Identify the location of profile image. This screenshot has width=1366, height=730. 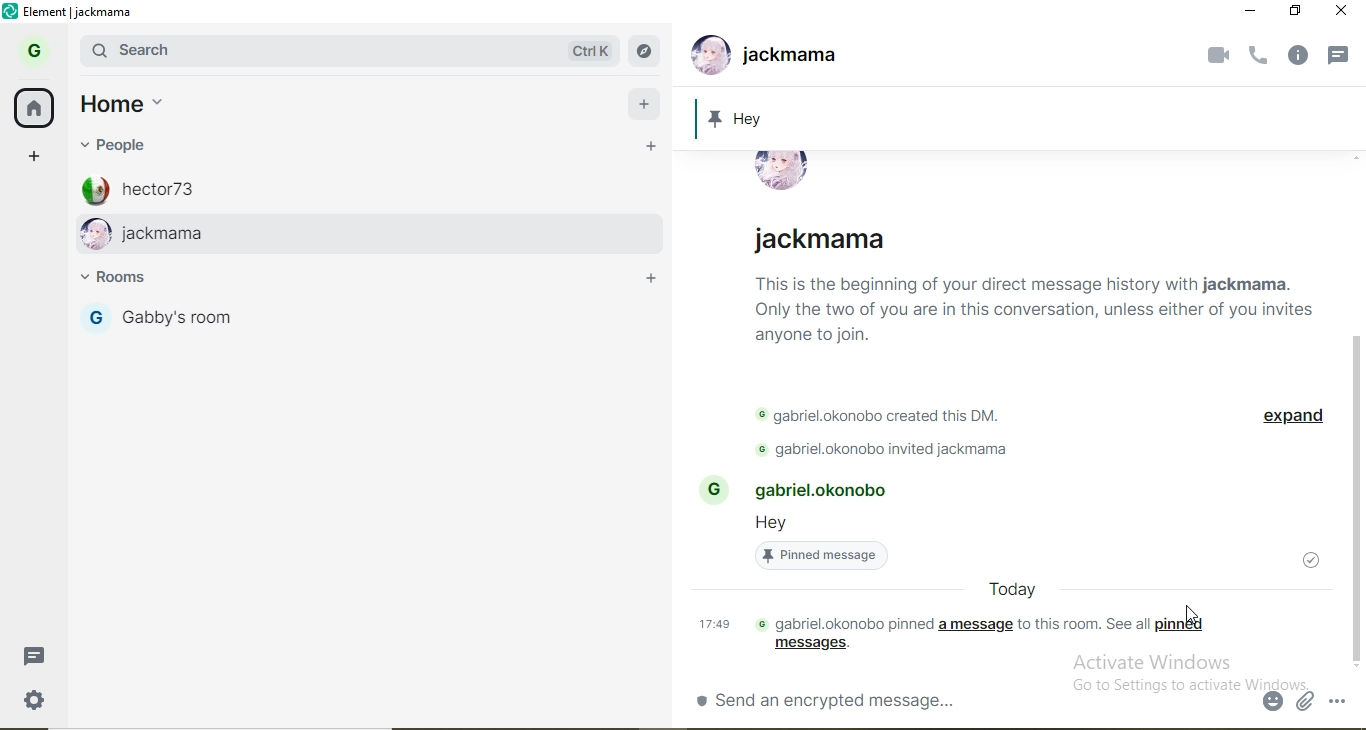
(707, 53).